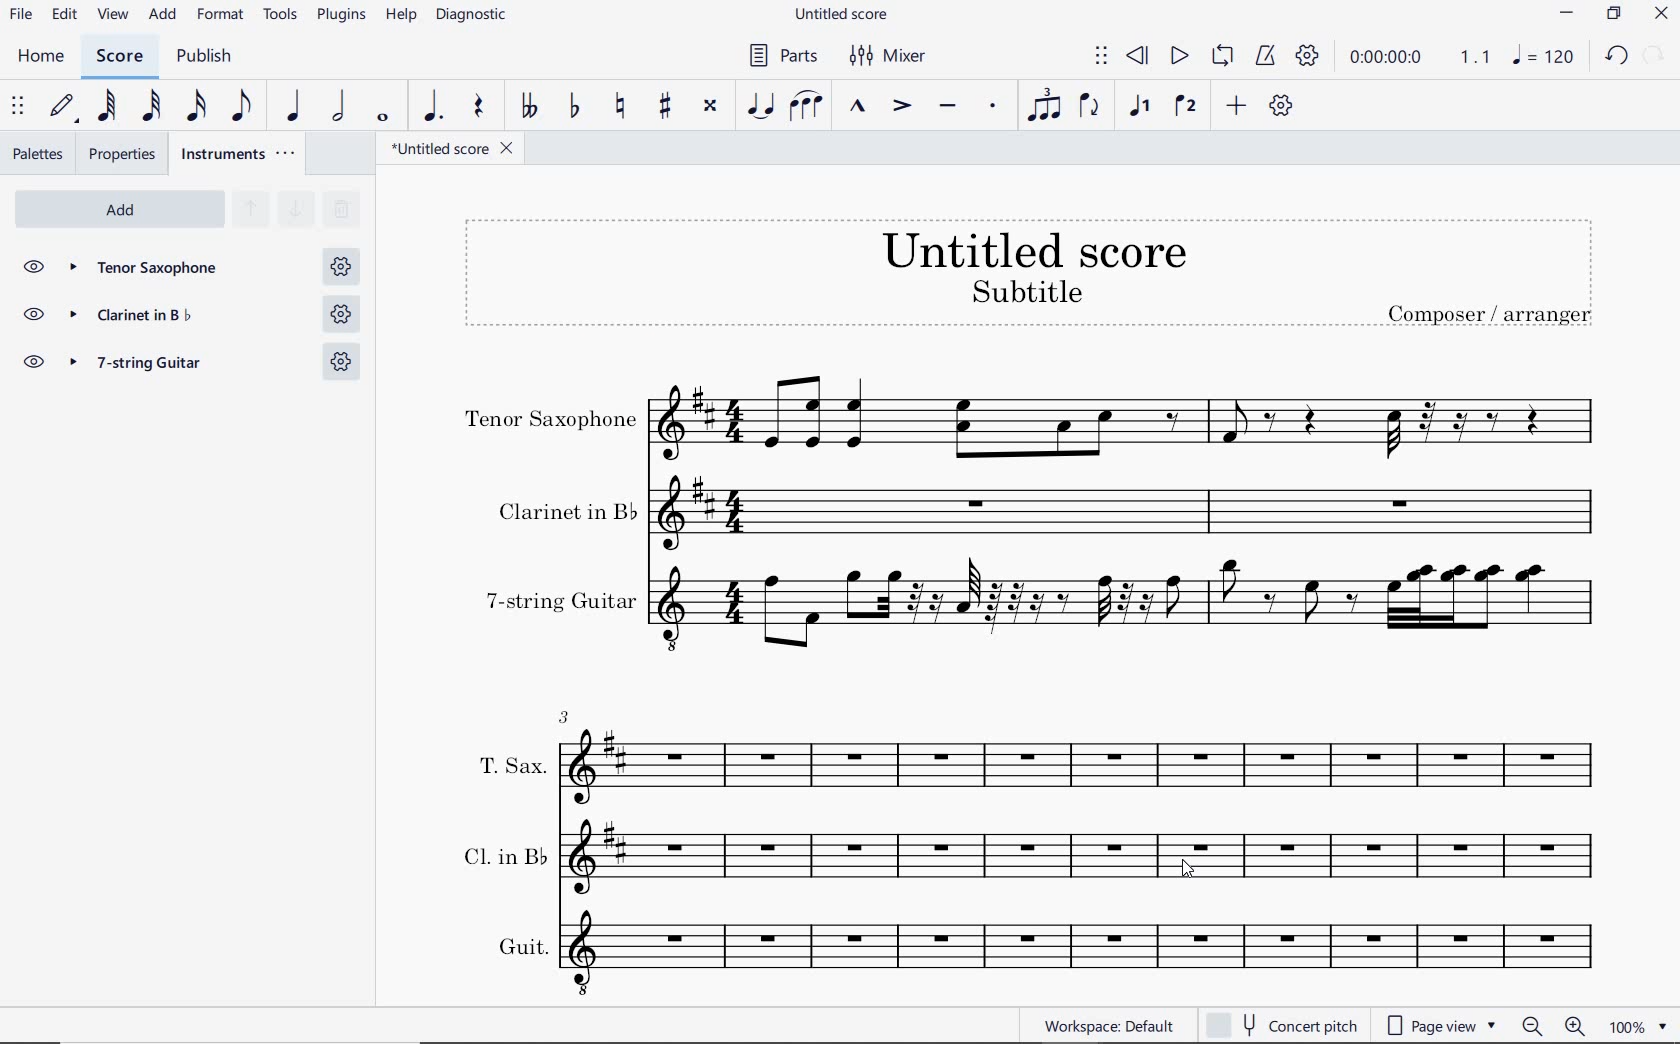  What do you see at coordinates (18, 107) in the screenshot?
I see `SELECET TO MOVE` at bounding box center [18, 107].